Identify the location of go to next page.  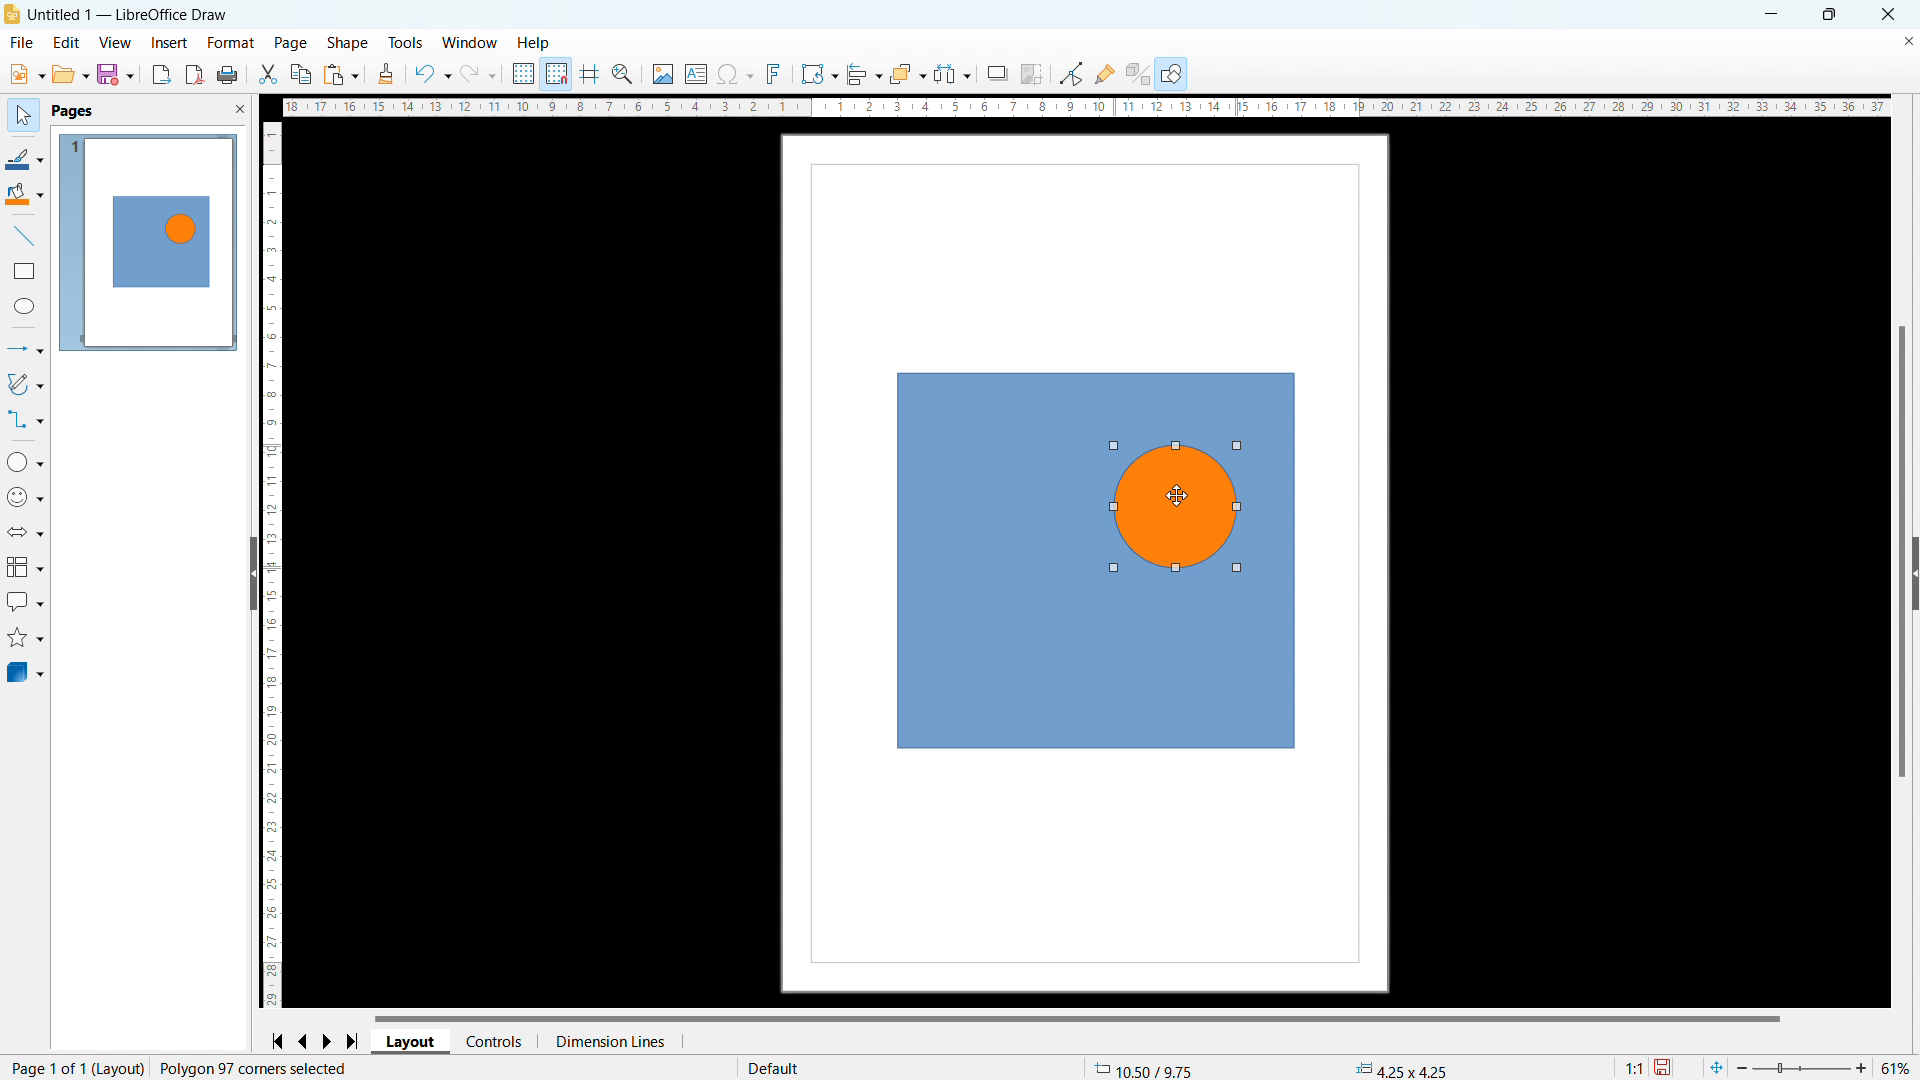
(327, 1041).